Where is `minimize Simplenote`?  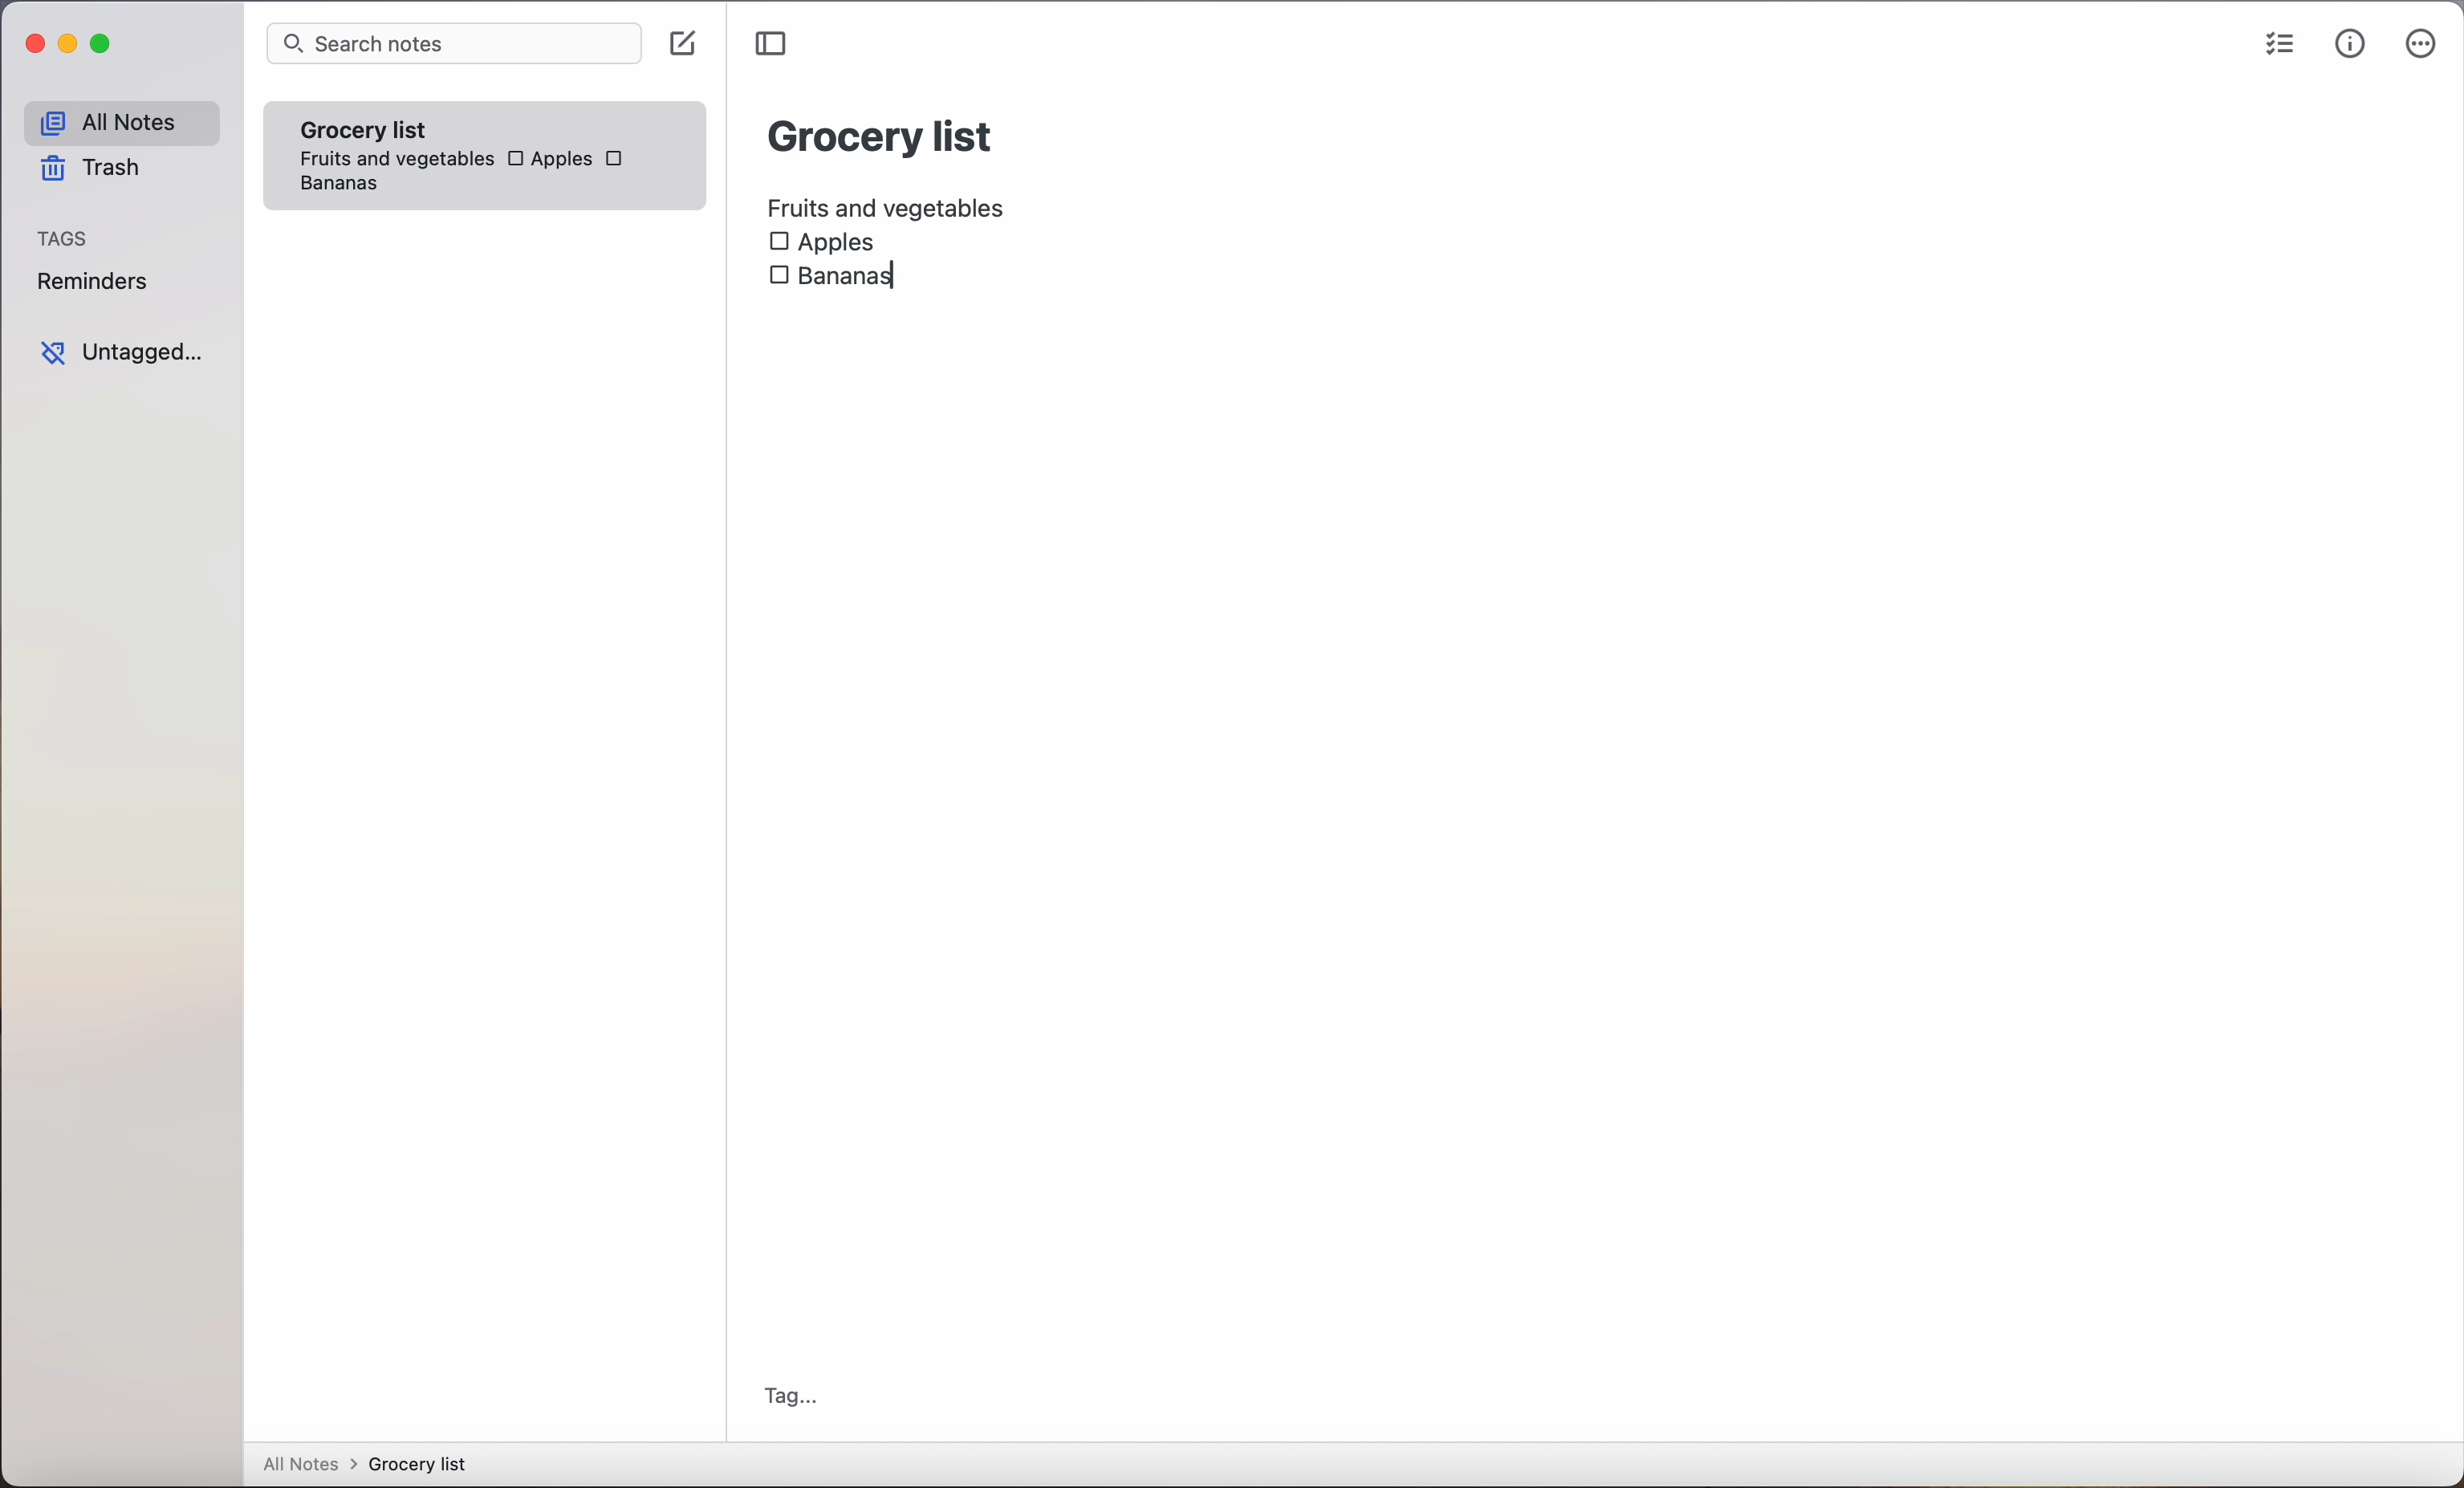 minimize Simplenote is located at coordinates (72, 48).